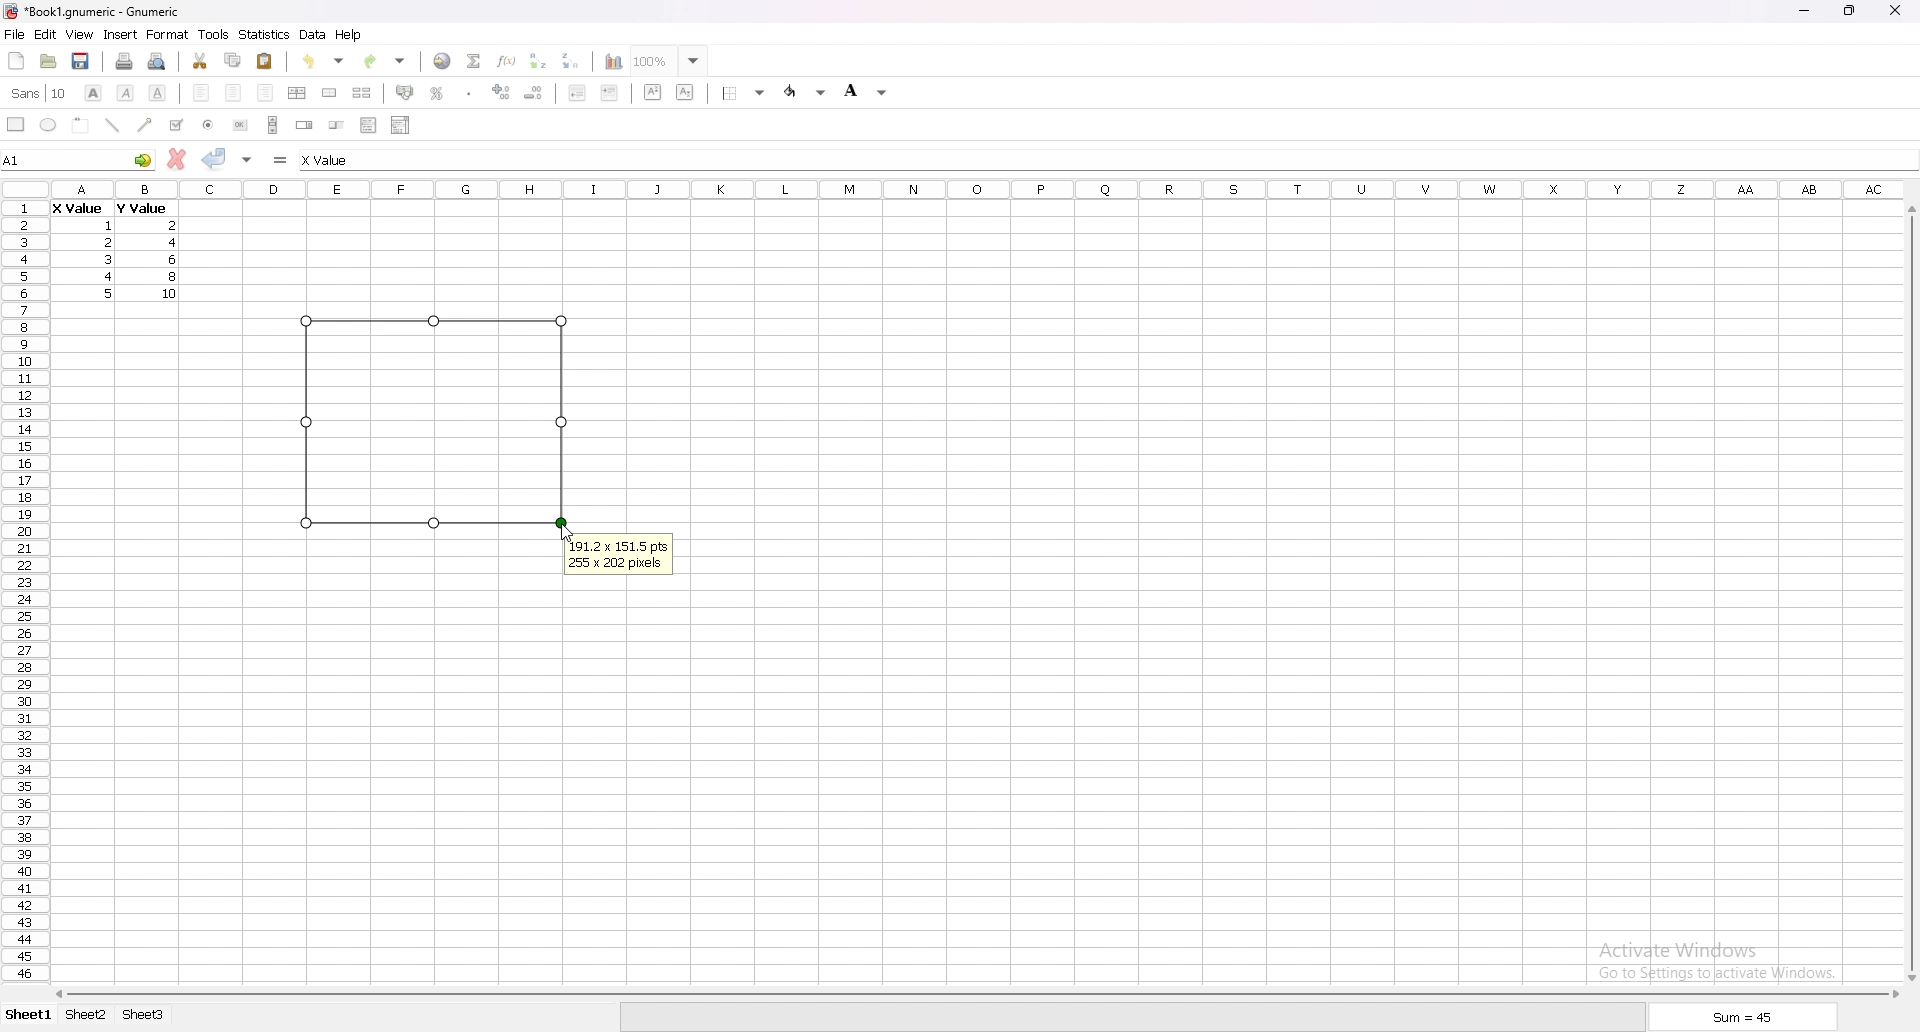 This screenshot has width=1920, height=1032. What do you see at coordinates (266, 60) in the screenshot?
I see `paste` at bounding box center [266, 60].